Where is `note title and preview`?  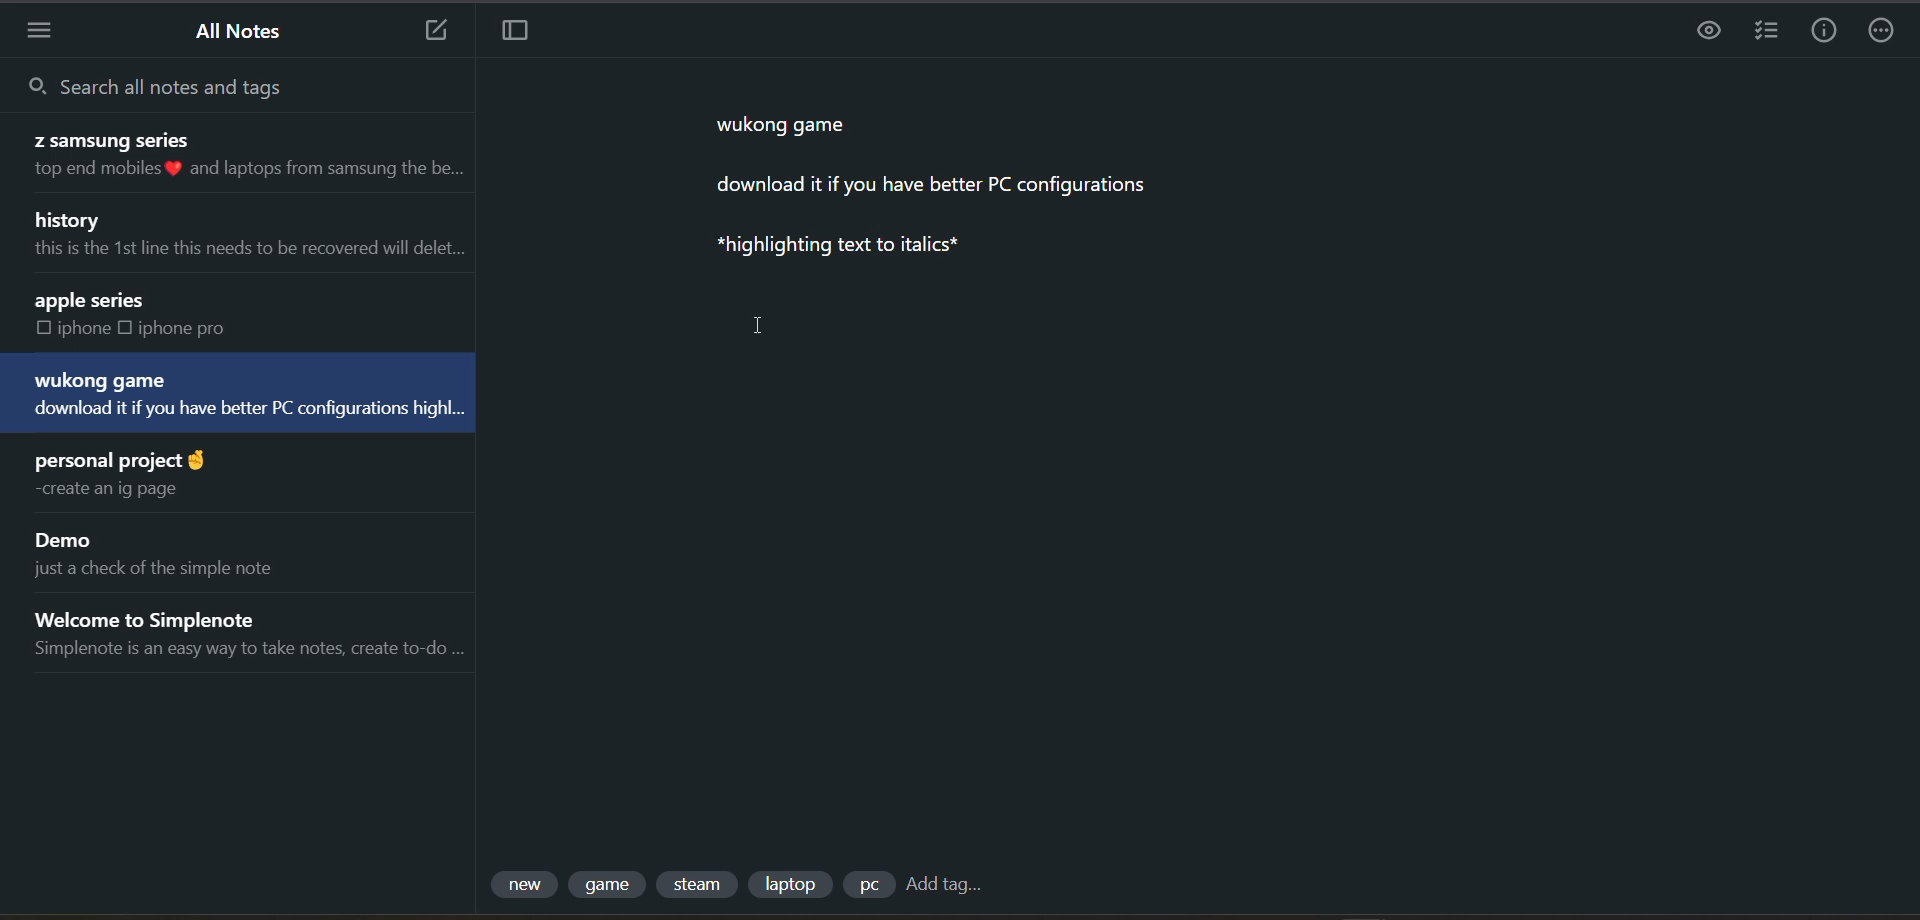
note title and preview is located at coordinates (243, 229).